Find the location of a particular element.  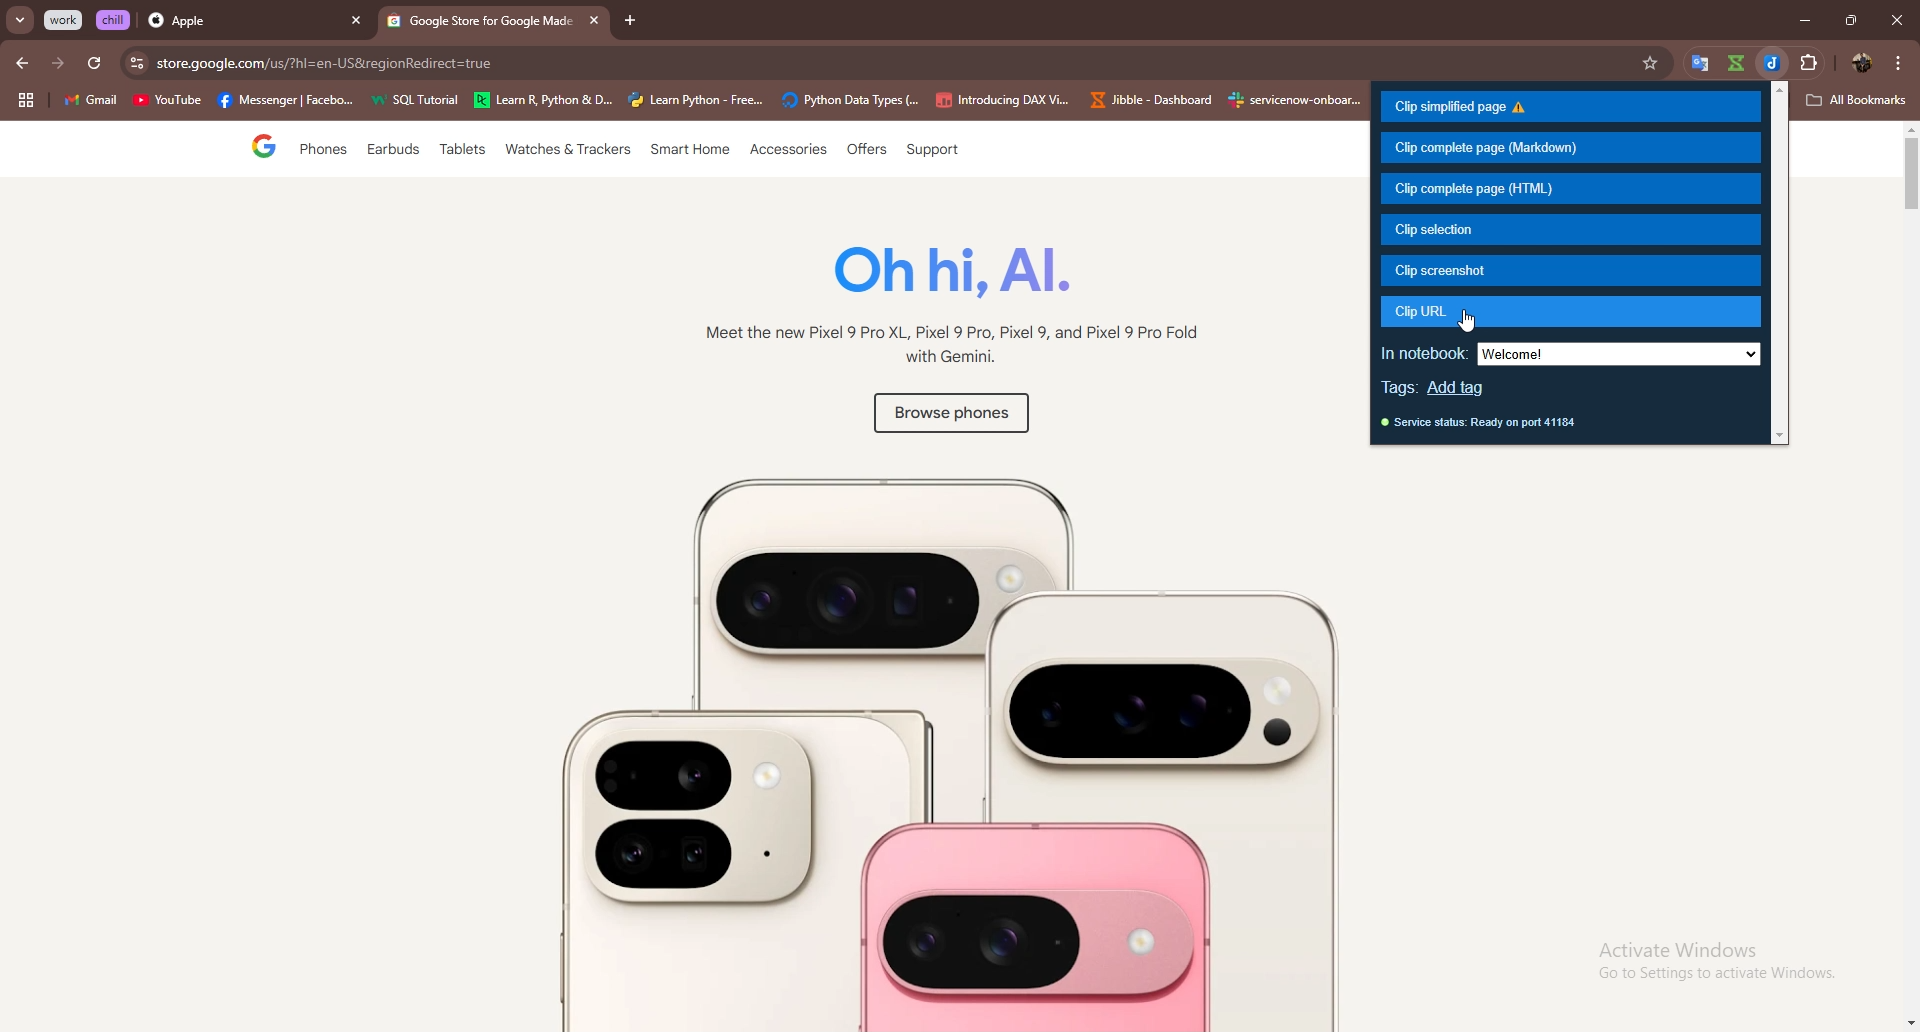

YouTube is located at coordinates (167, 103).